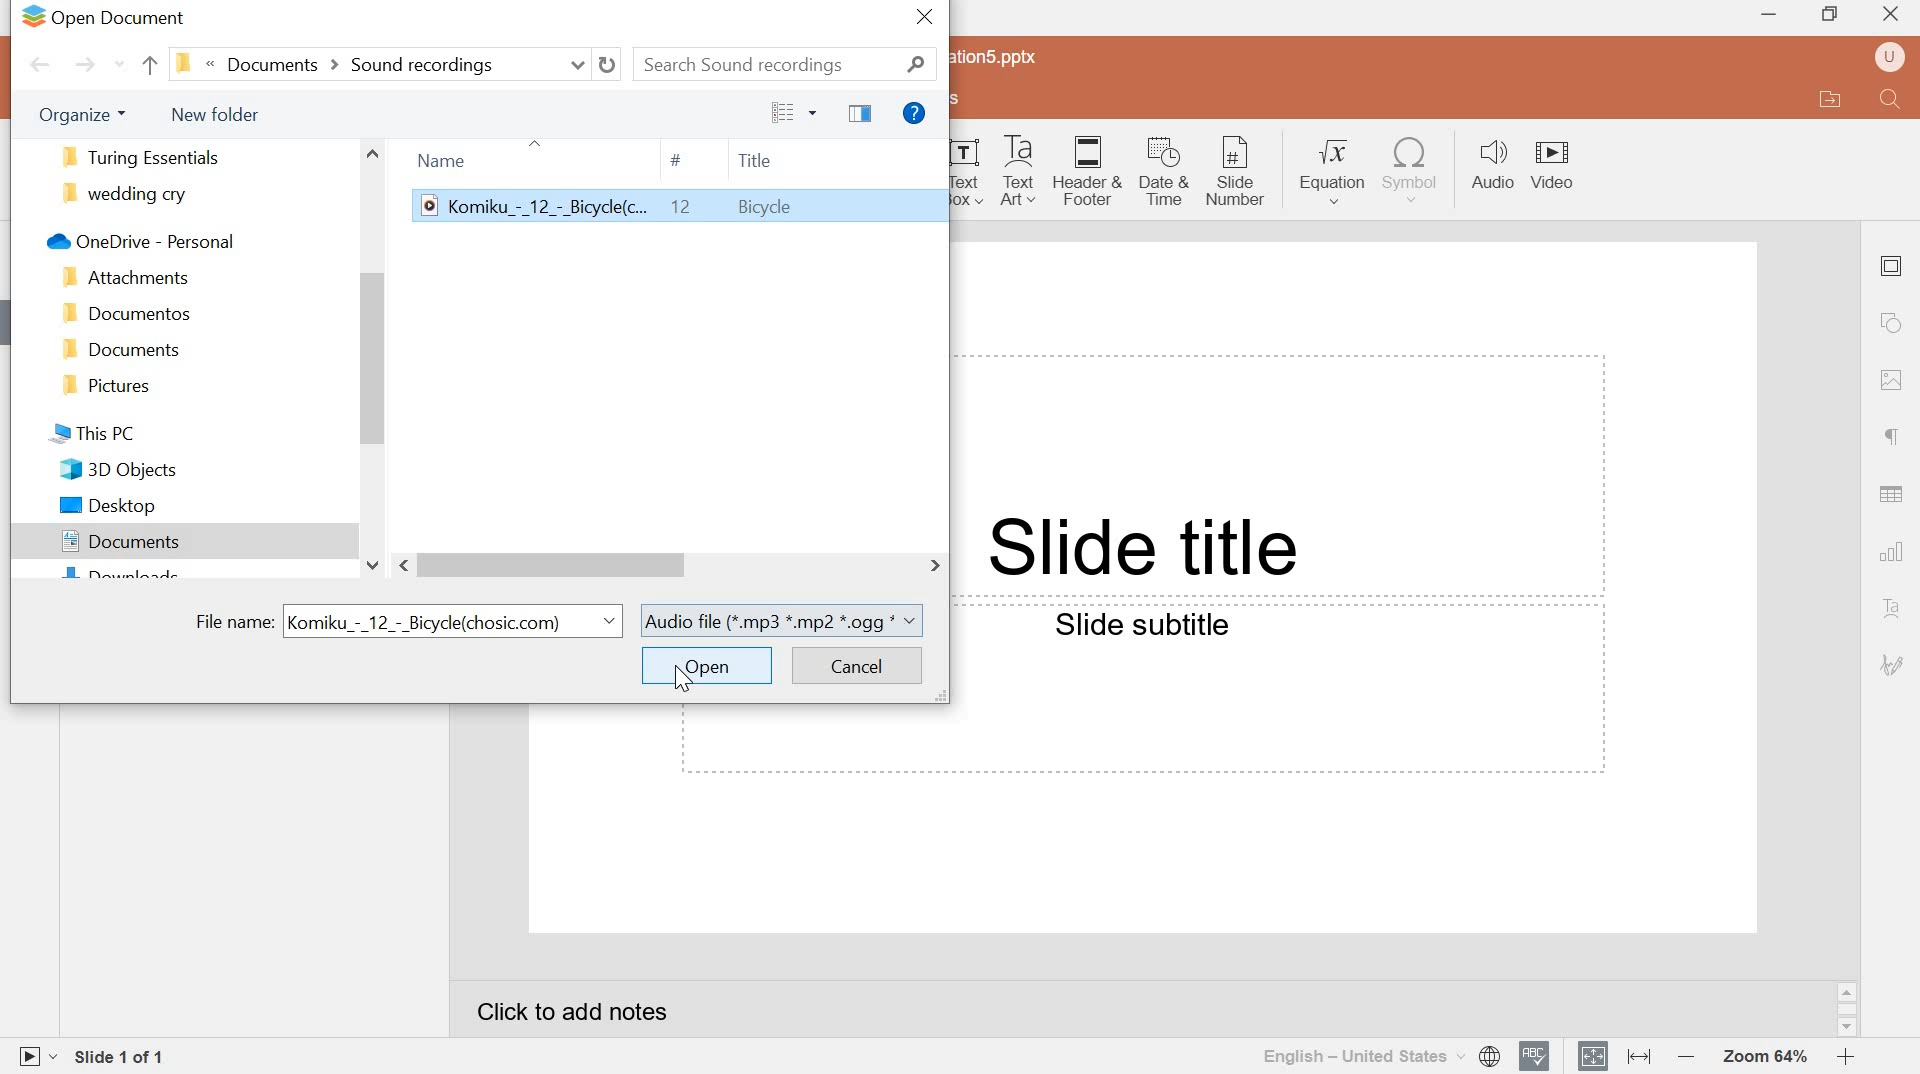  Describe the element at coordinates (1638, 1056) in the screenshot. I see `Fit to width` at that location.